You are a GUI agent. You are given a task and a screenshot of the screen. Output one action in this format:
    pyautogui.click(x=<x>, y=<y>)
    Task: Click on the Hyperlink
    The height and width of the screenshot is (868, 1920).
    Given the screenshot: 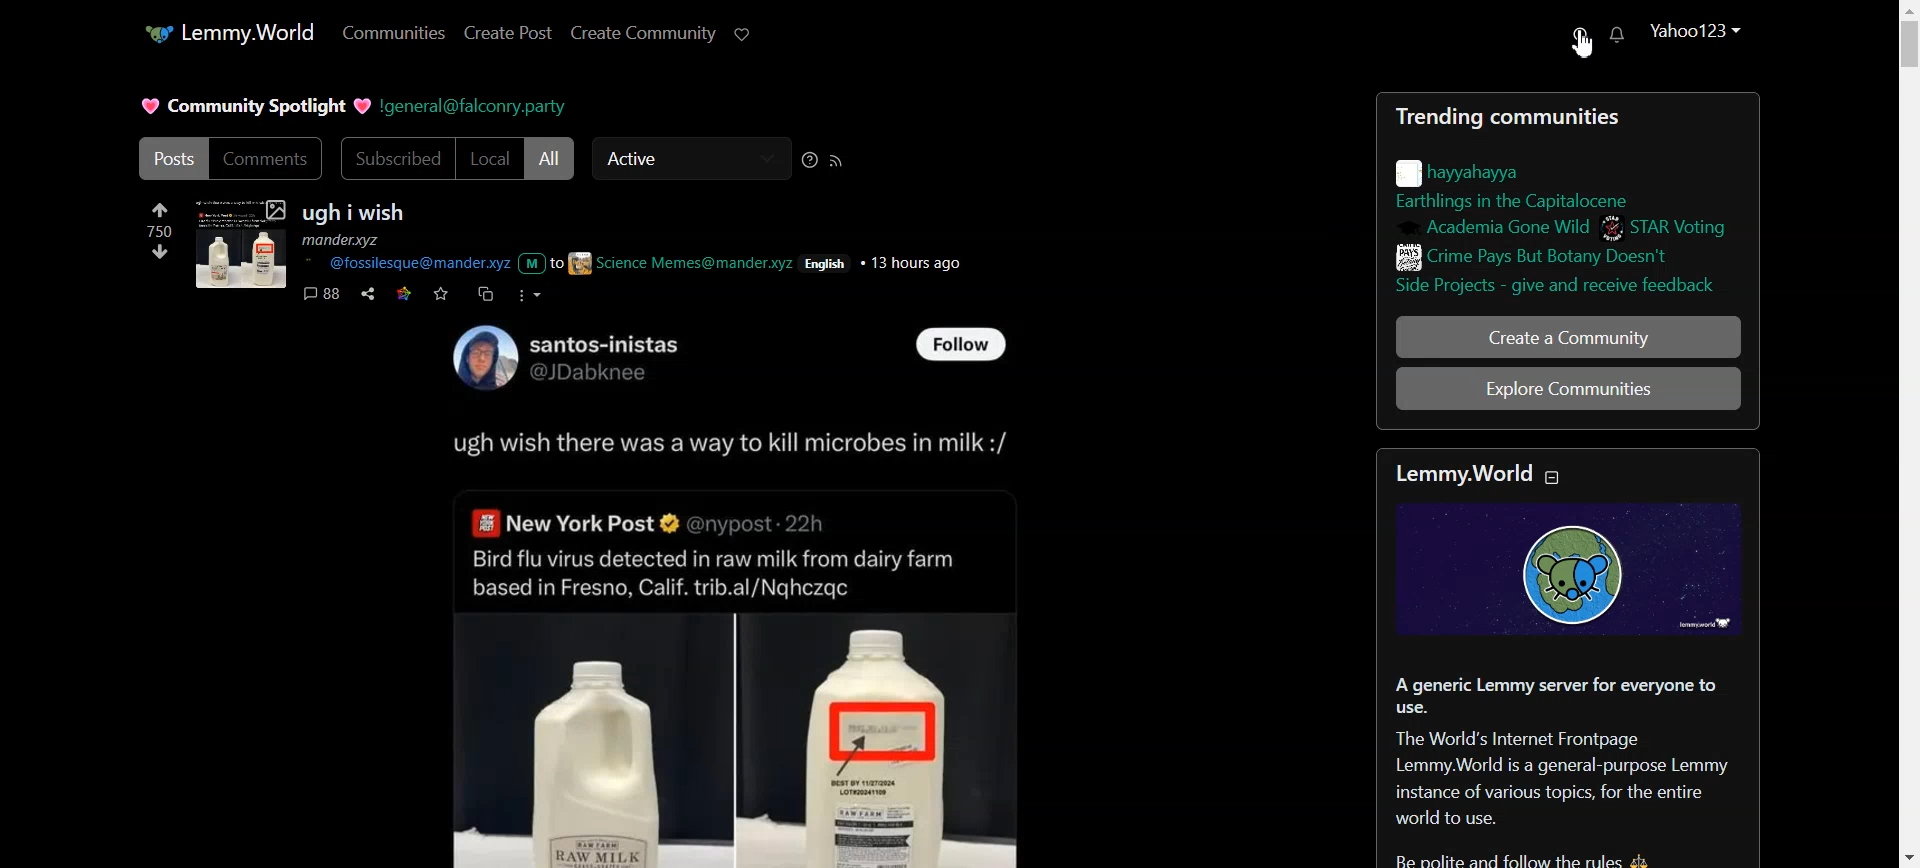 What is the action you would take?
    pyautogui.click(x=478, y=107)
    